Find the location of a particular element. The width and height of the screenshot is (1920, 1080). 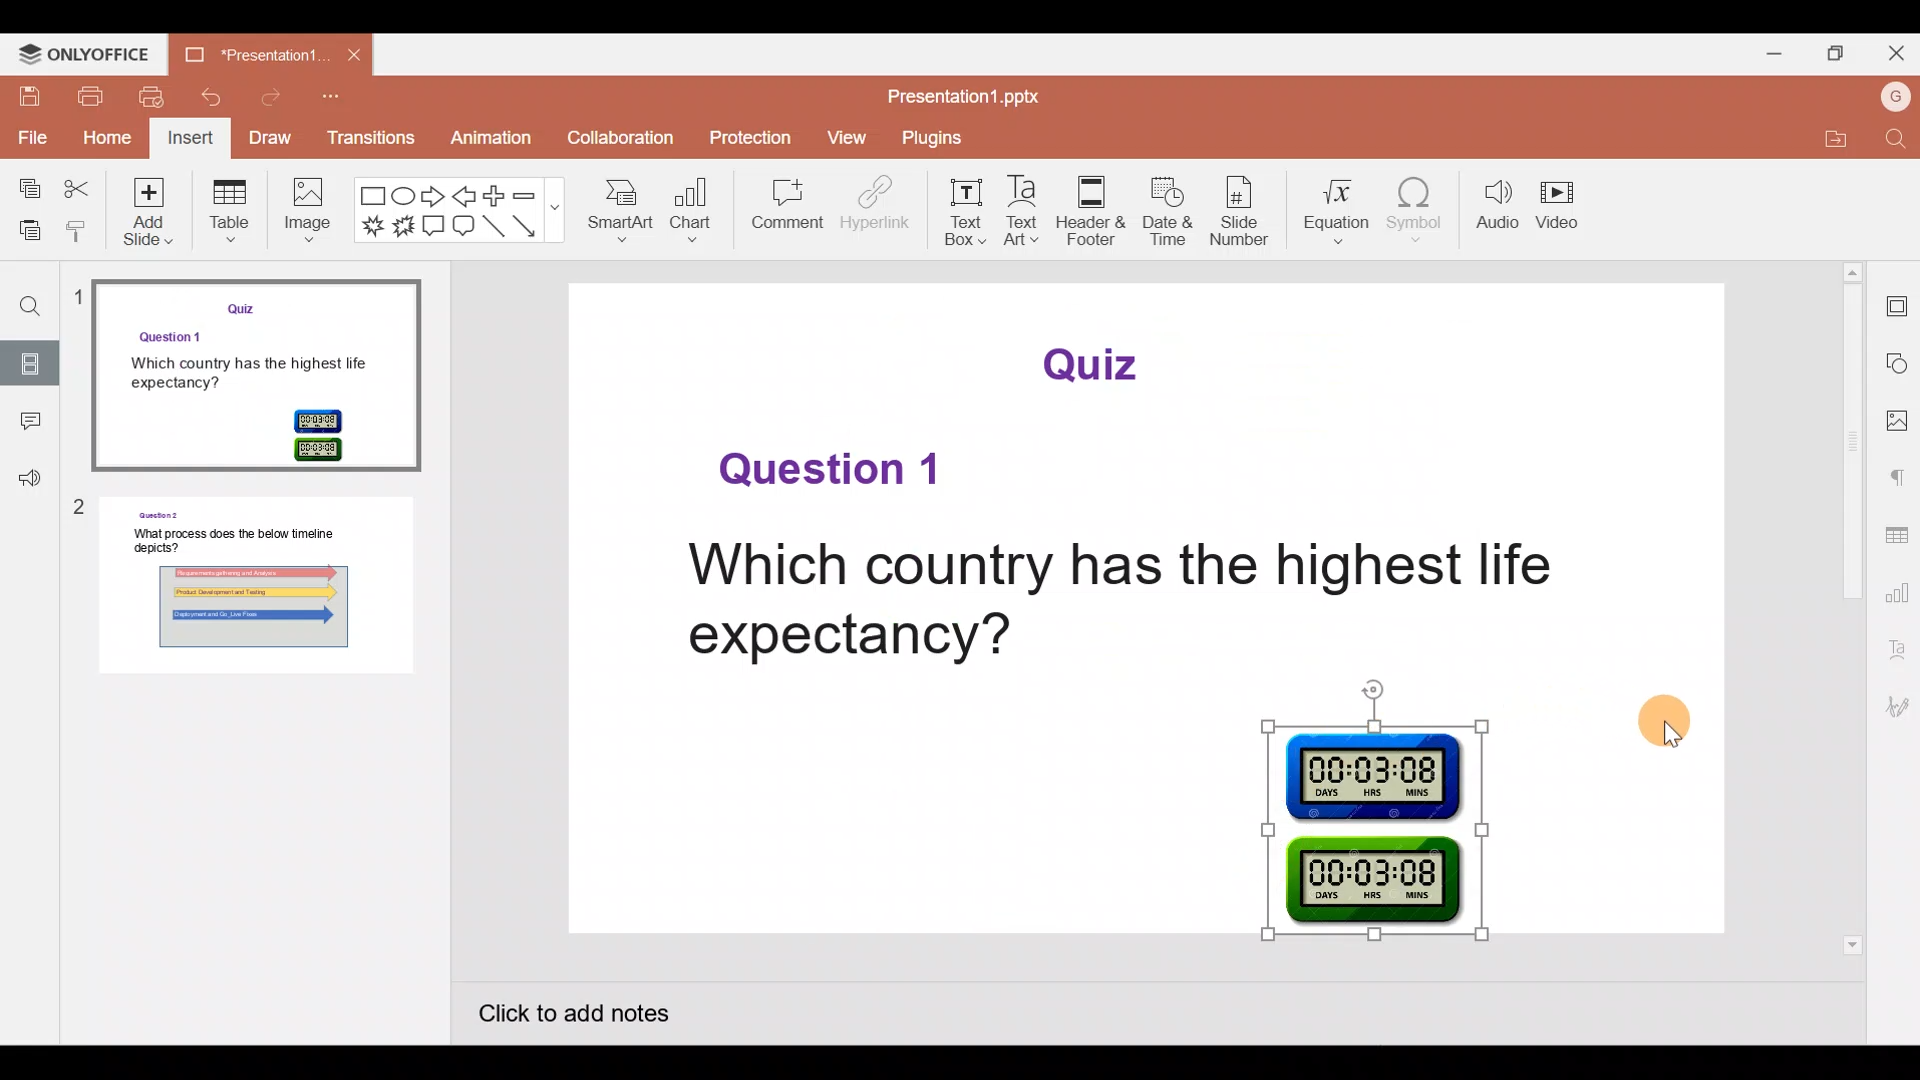

Slide settings is located at coordinates (1897, 303).